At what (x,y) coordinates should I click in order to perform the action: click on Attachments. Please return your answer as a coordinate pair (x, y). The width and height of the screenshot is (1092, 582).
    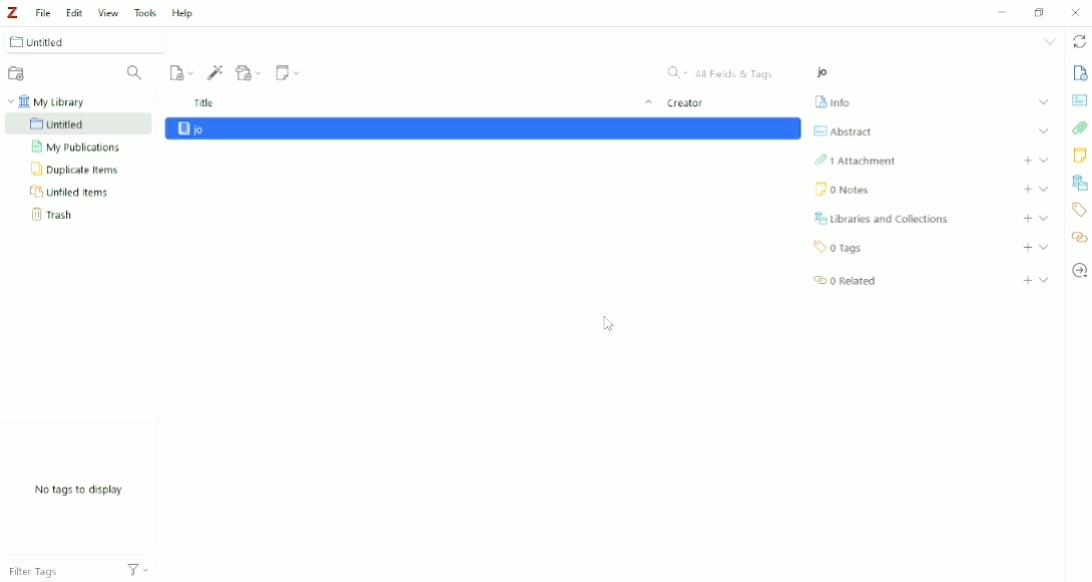
    Looking at the image, I should click on (1078, 129).